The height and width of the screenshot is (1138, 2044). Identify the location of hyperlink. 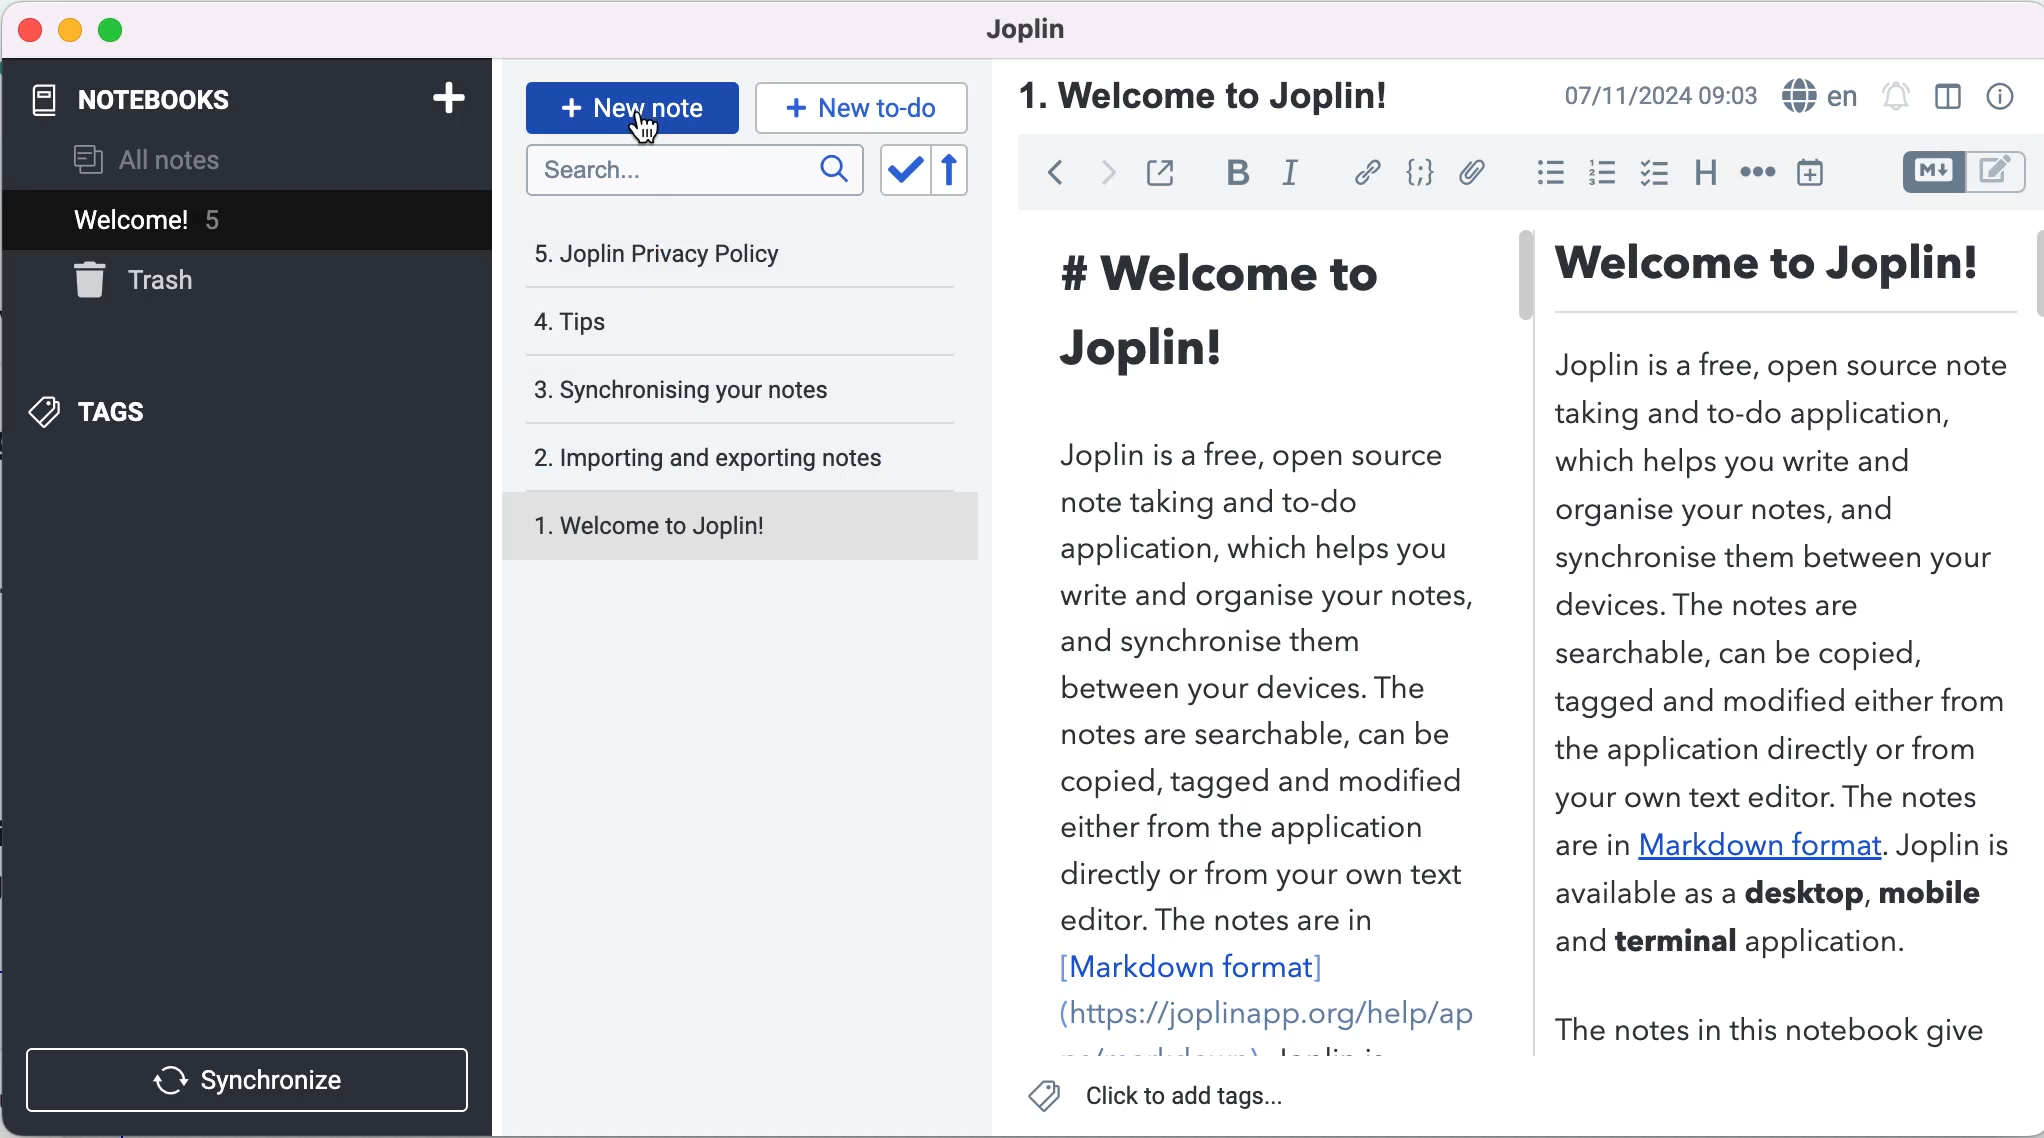
(1366, 172).